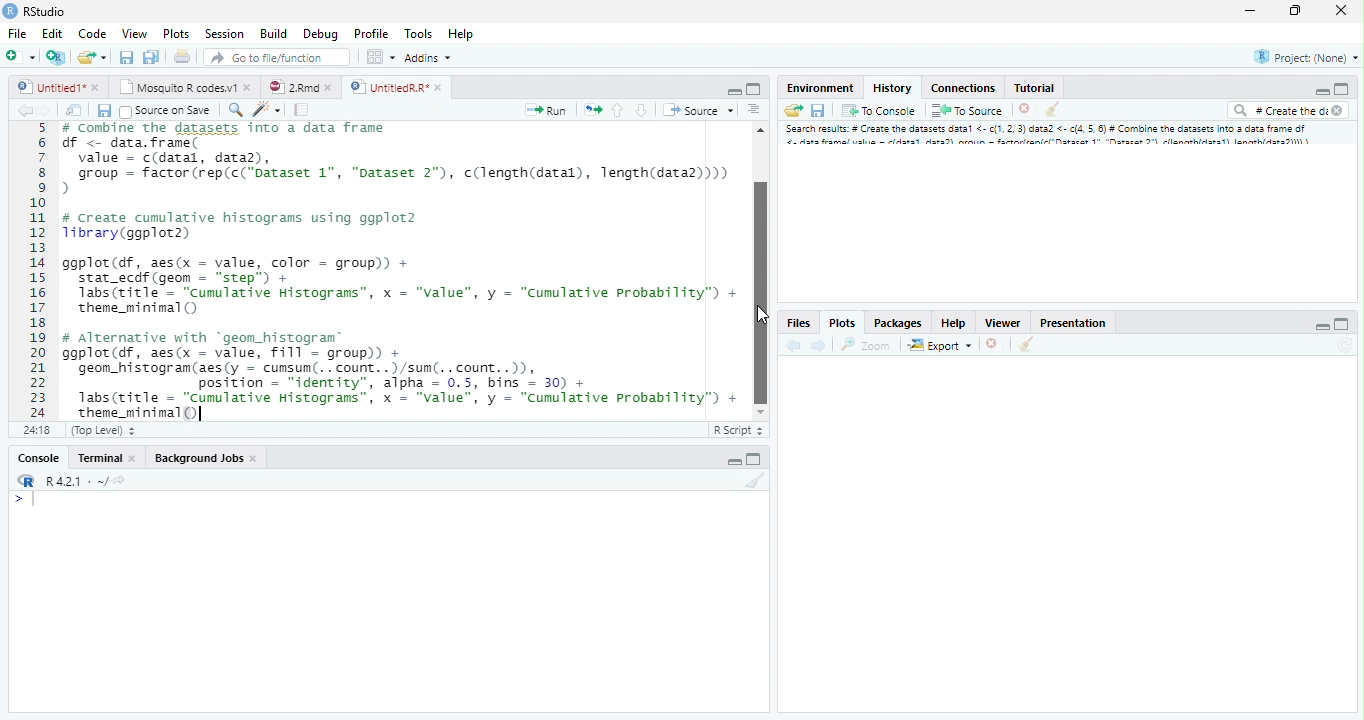 The image size is (1364, 720). Describe the element at coordinates (819, 88) in the screenshot. I see `Environment` at that location.